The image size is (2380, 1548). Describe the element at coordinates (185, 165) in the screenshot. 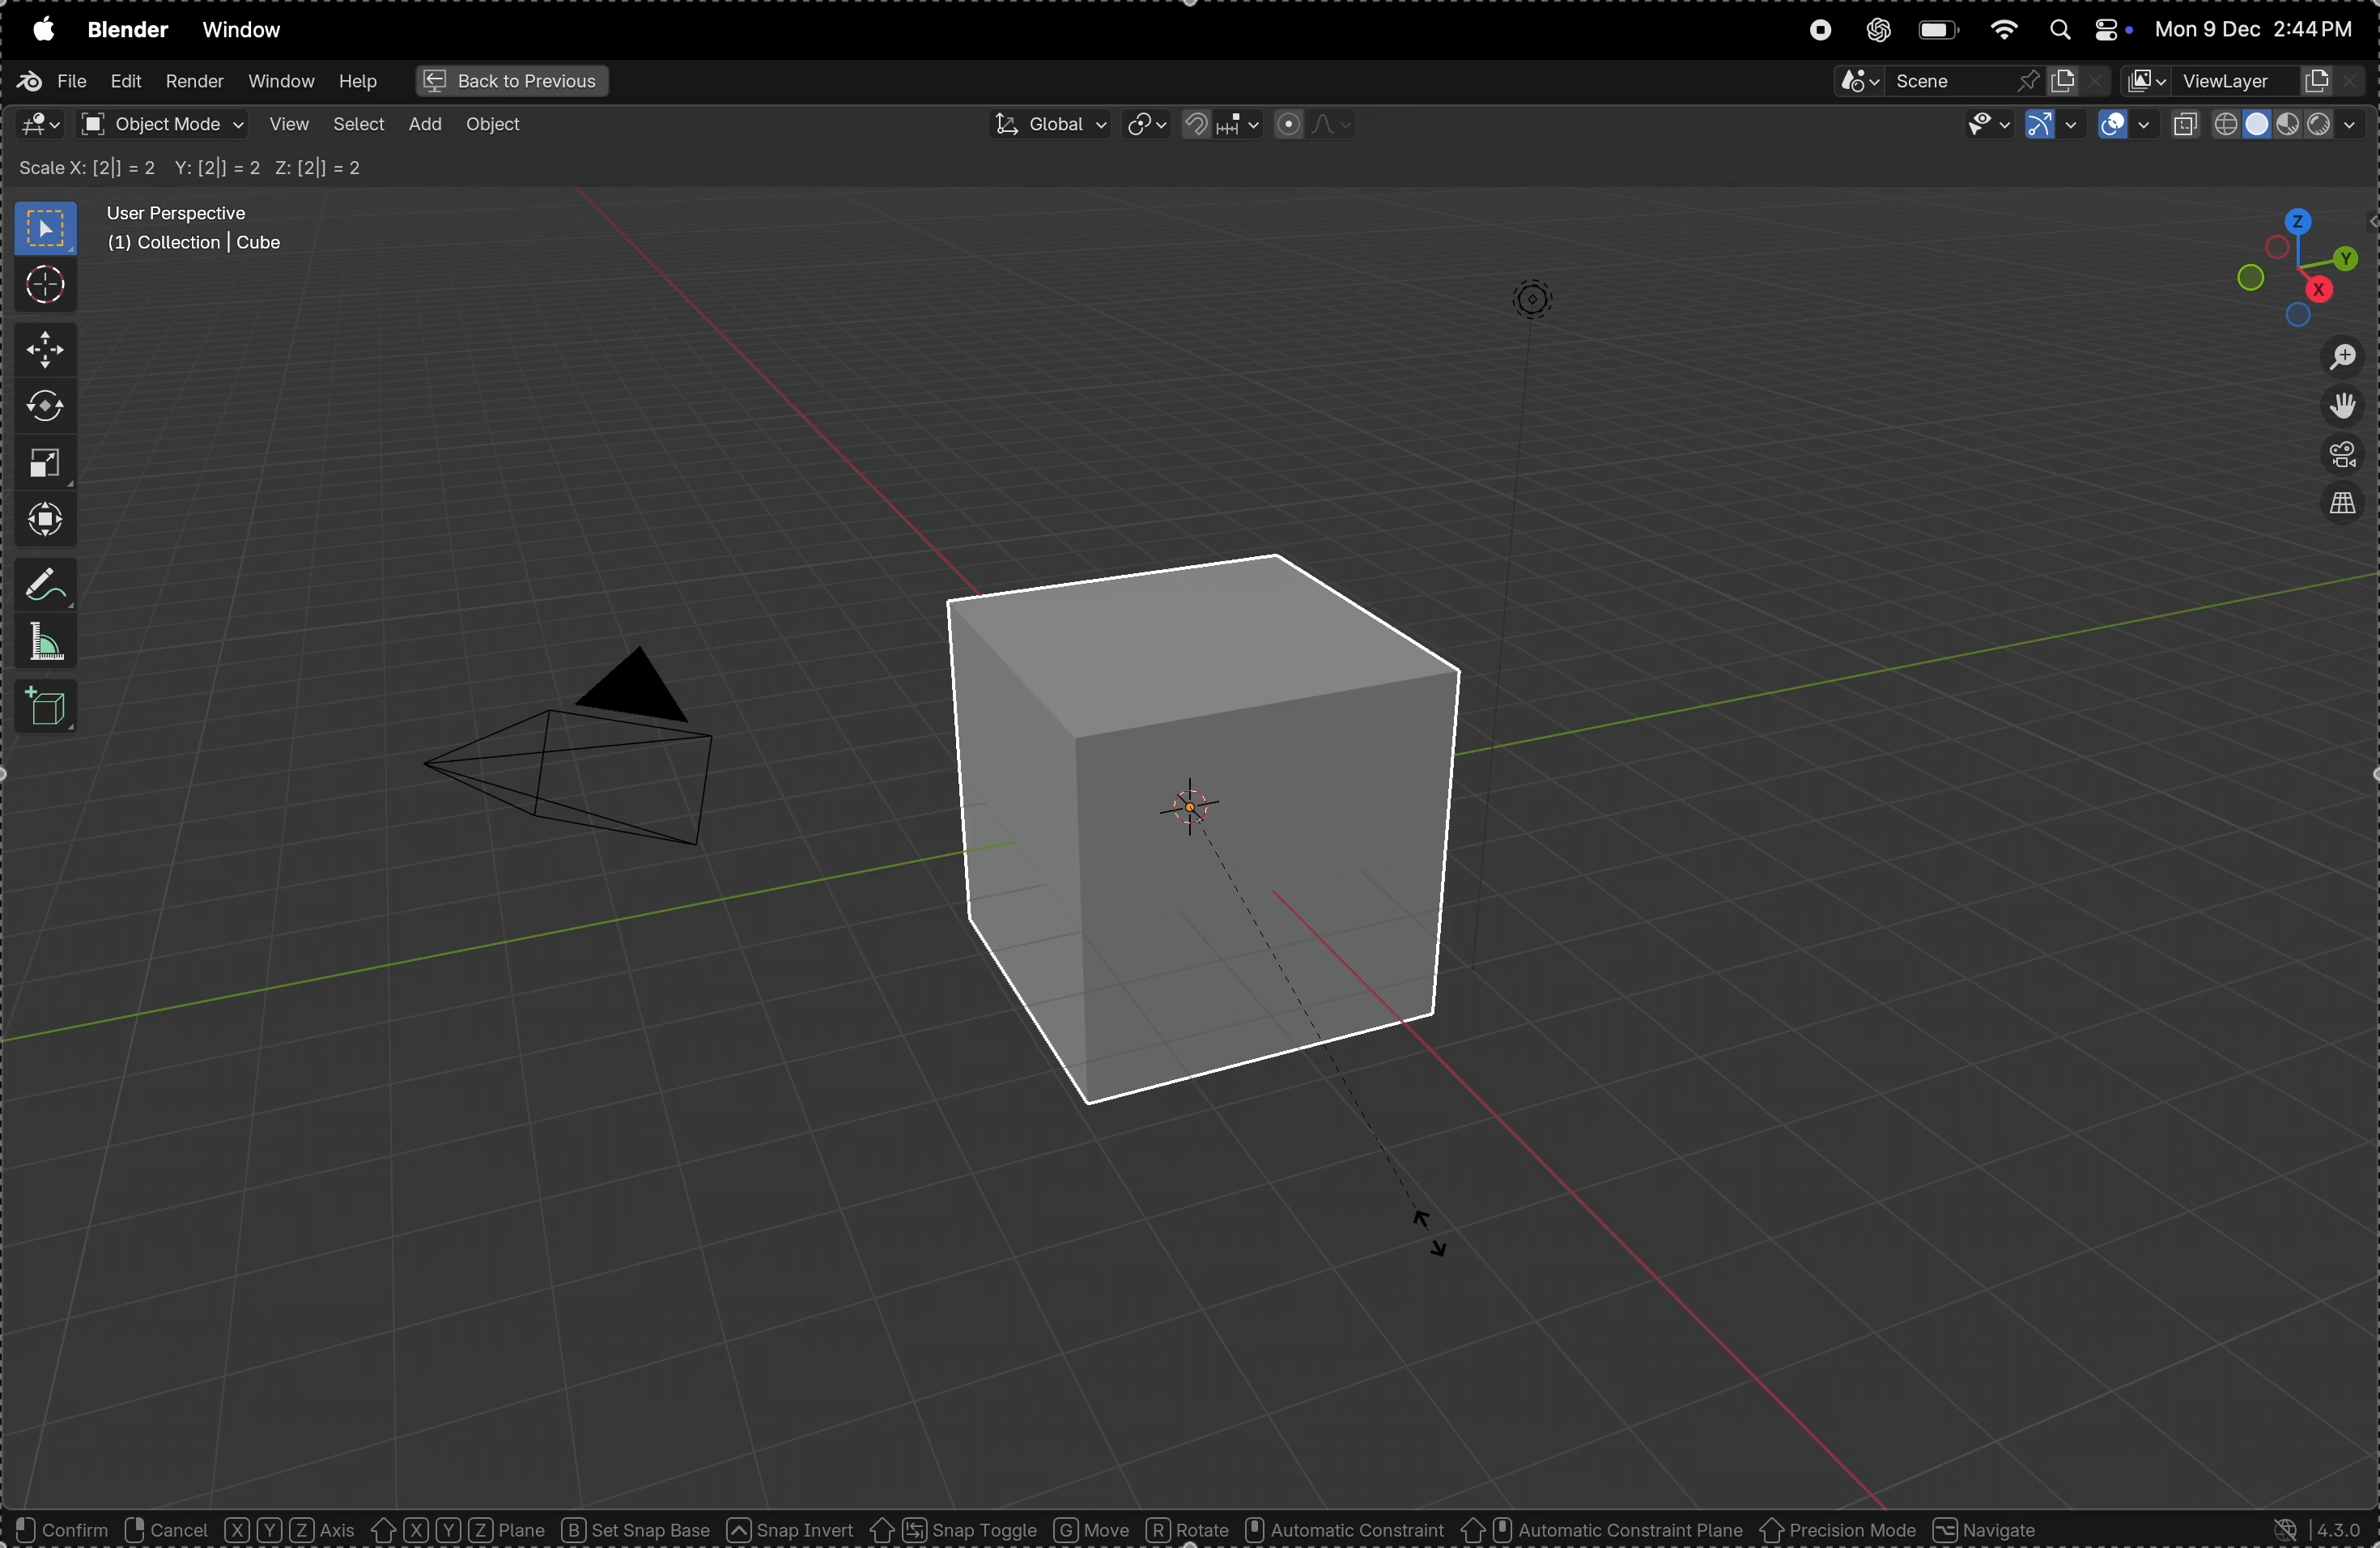

I see `Scale X Y Z` at that location.